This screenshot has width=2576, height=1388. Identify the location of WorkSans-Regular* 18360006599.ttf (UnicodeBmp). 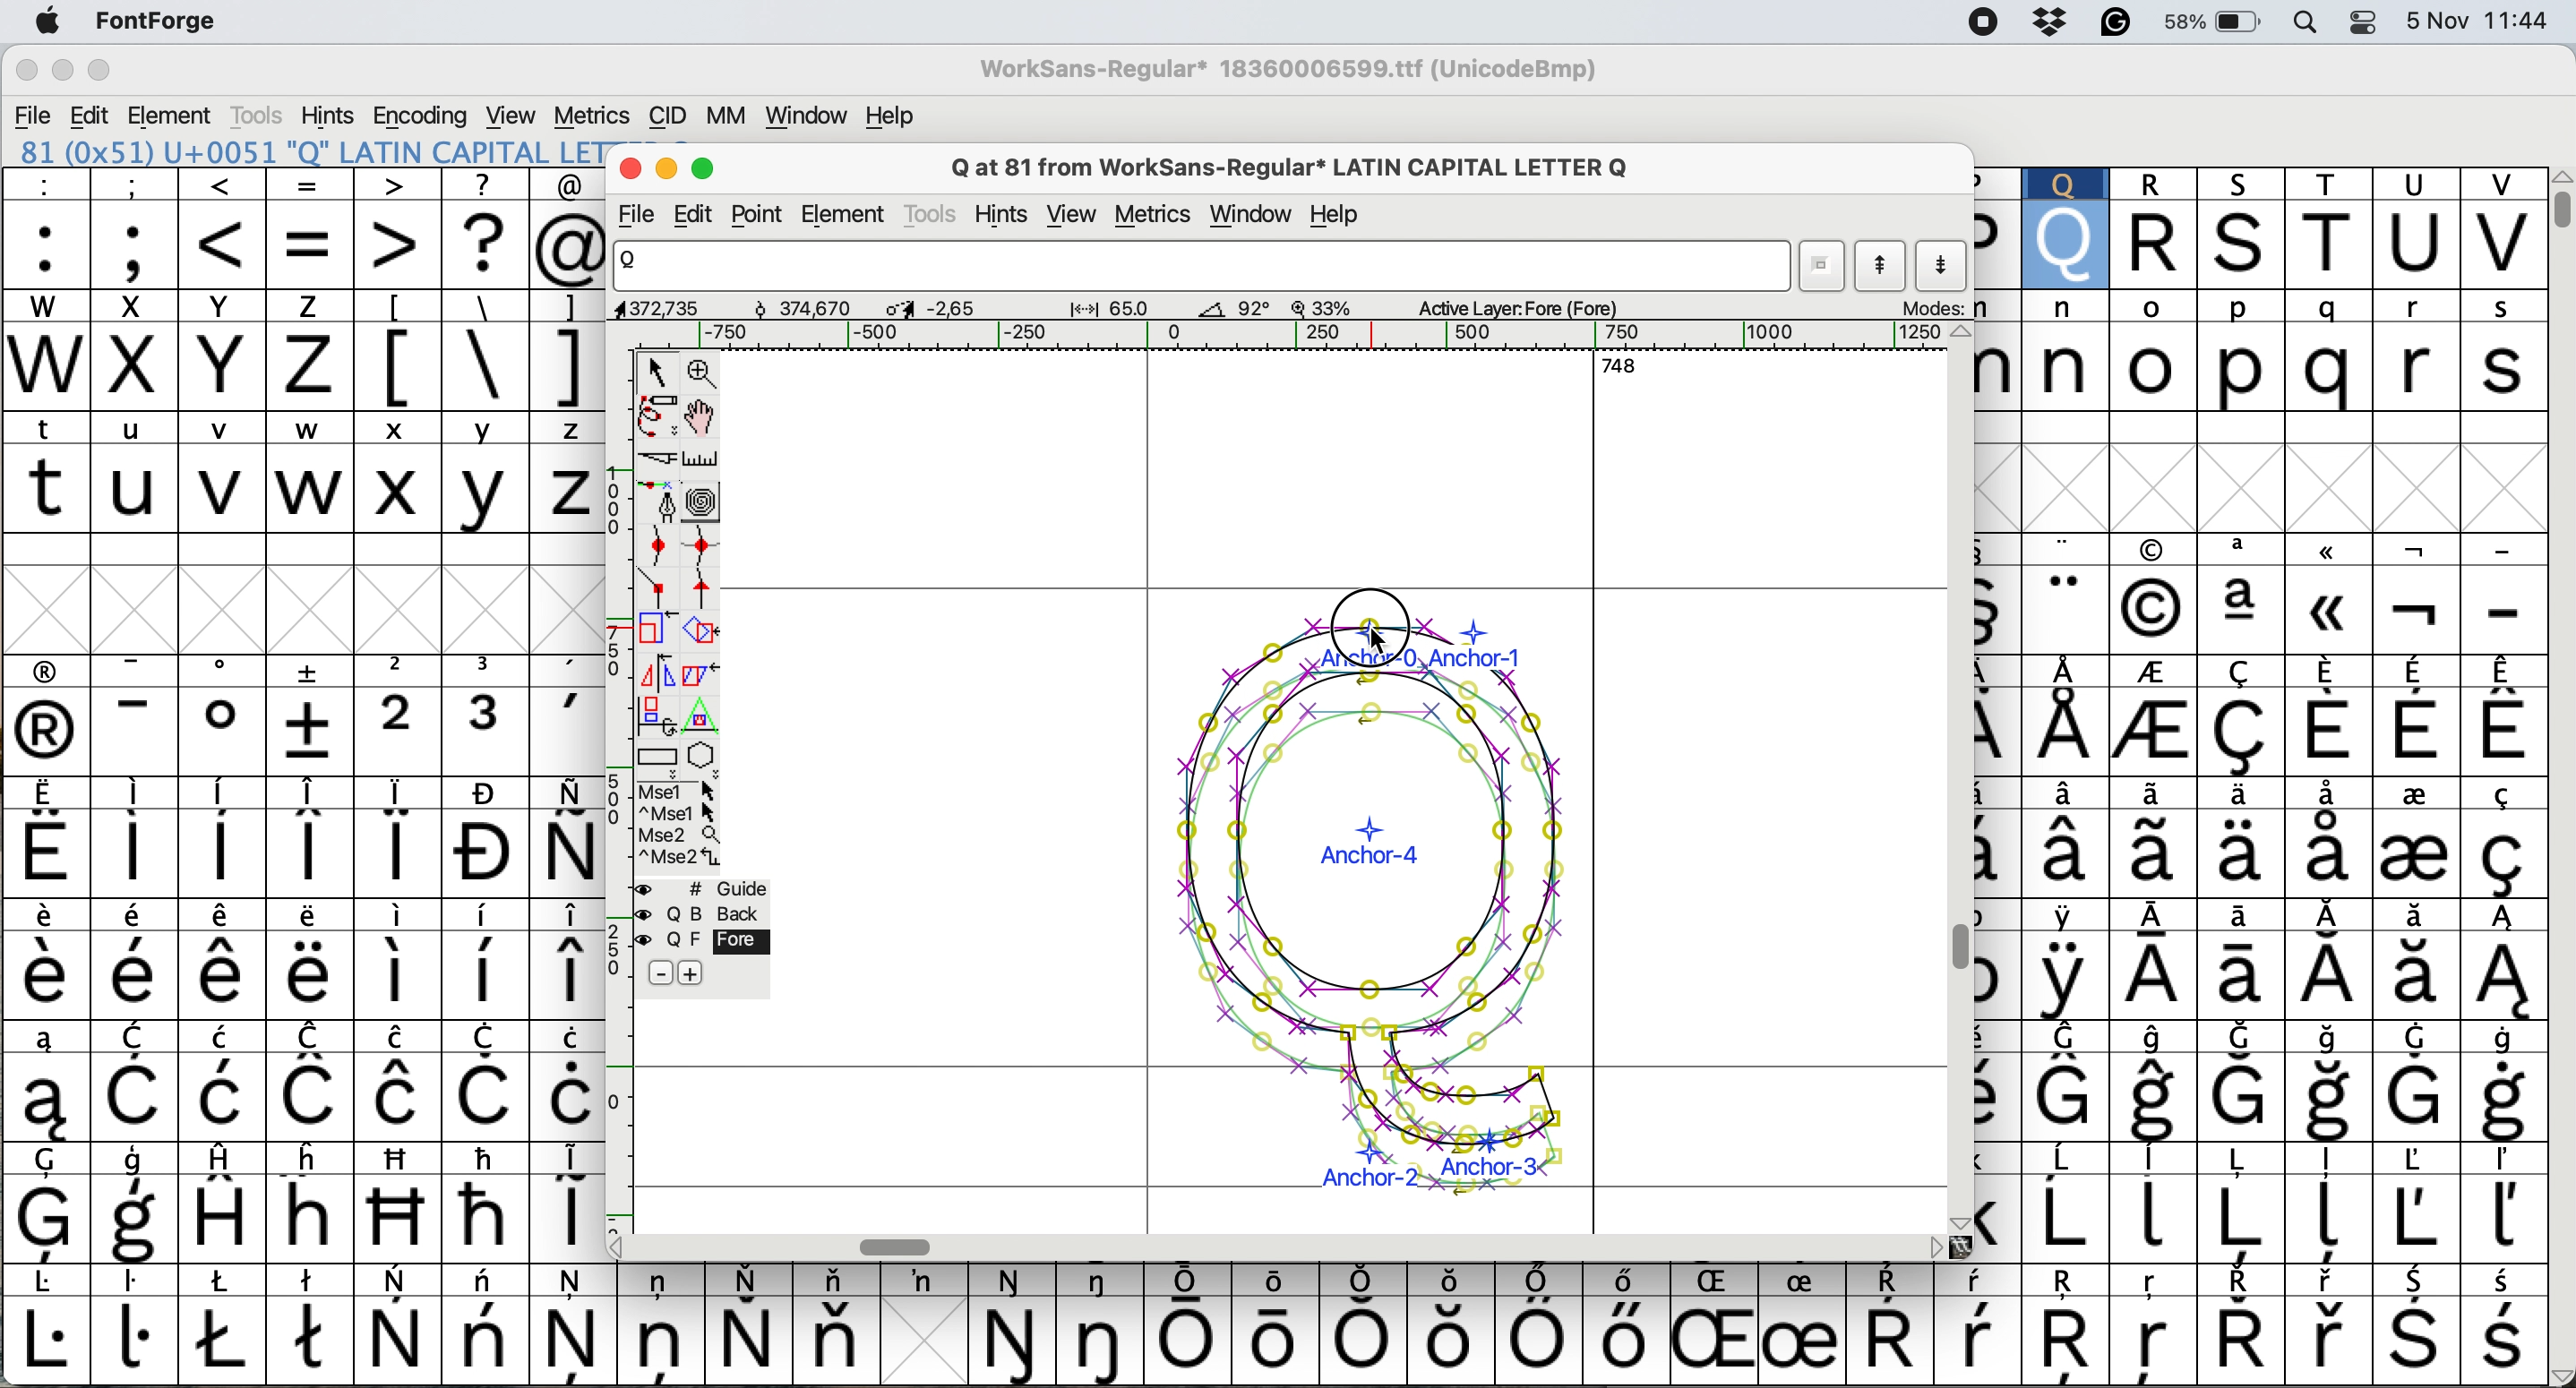
(1280, 68).